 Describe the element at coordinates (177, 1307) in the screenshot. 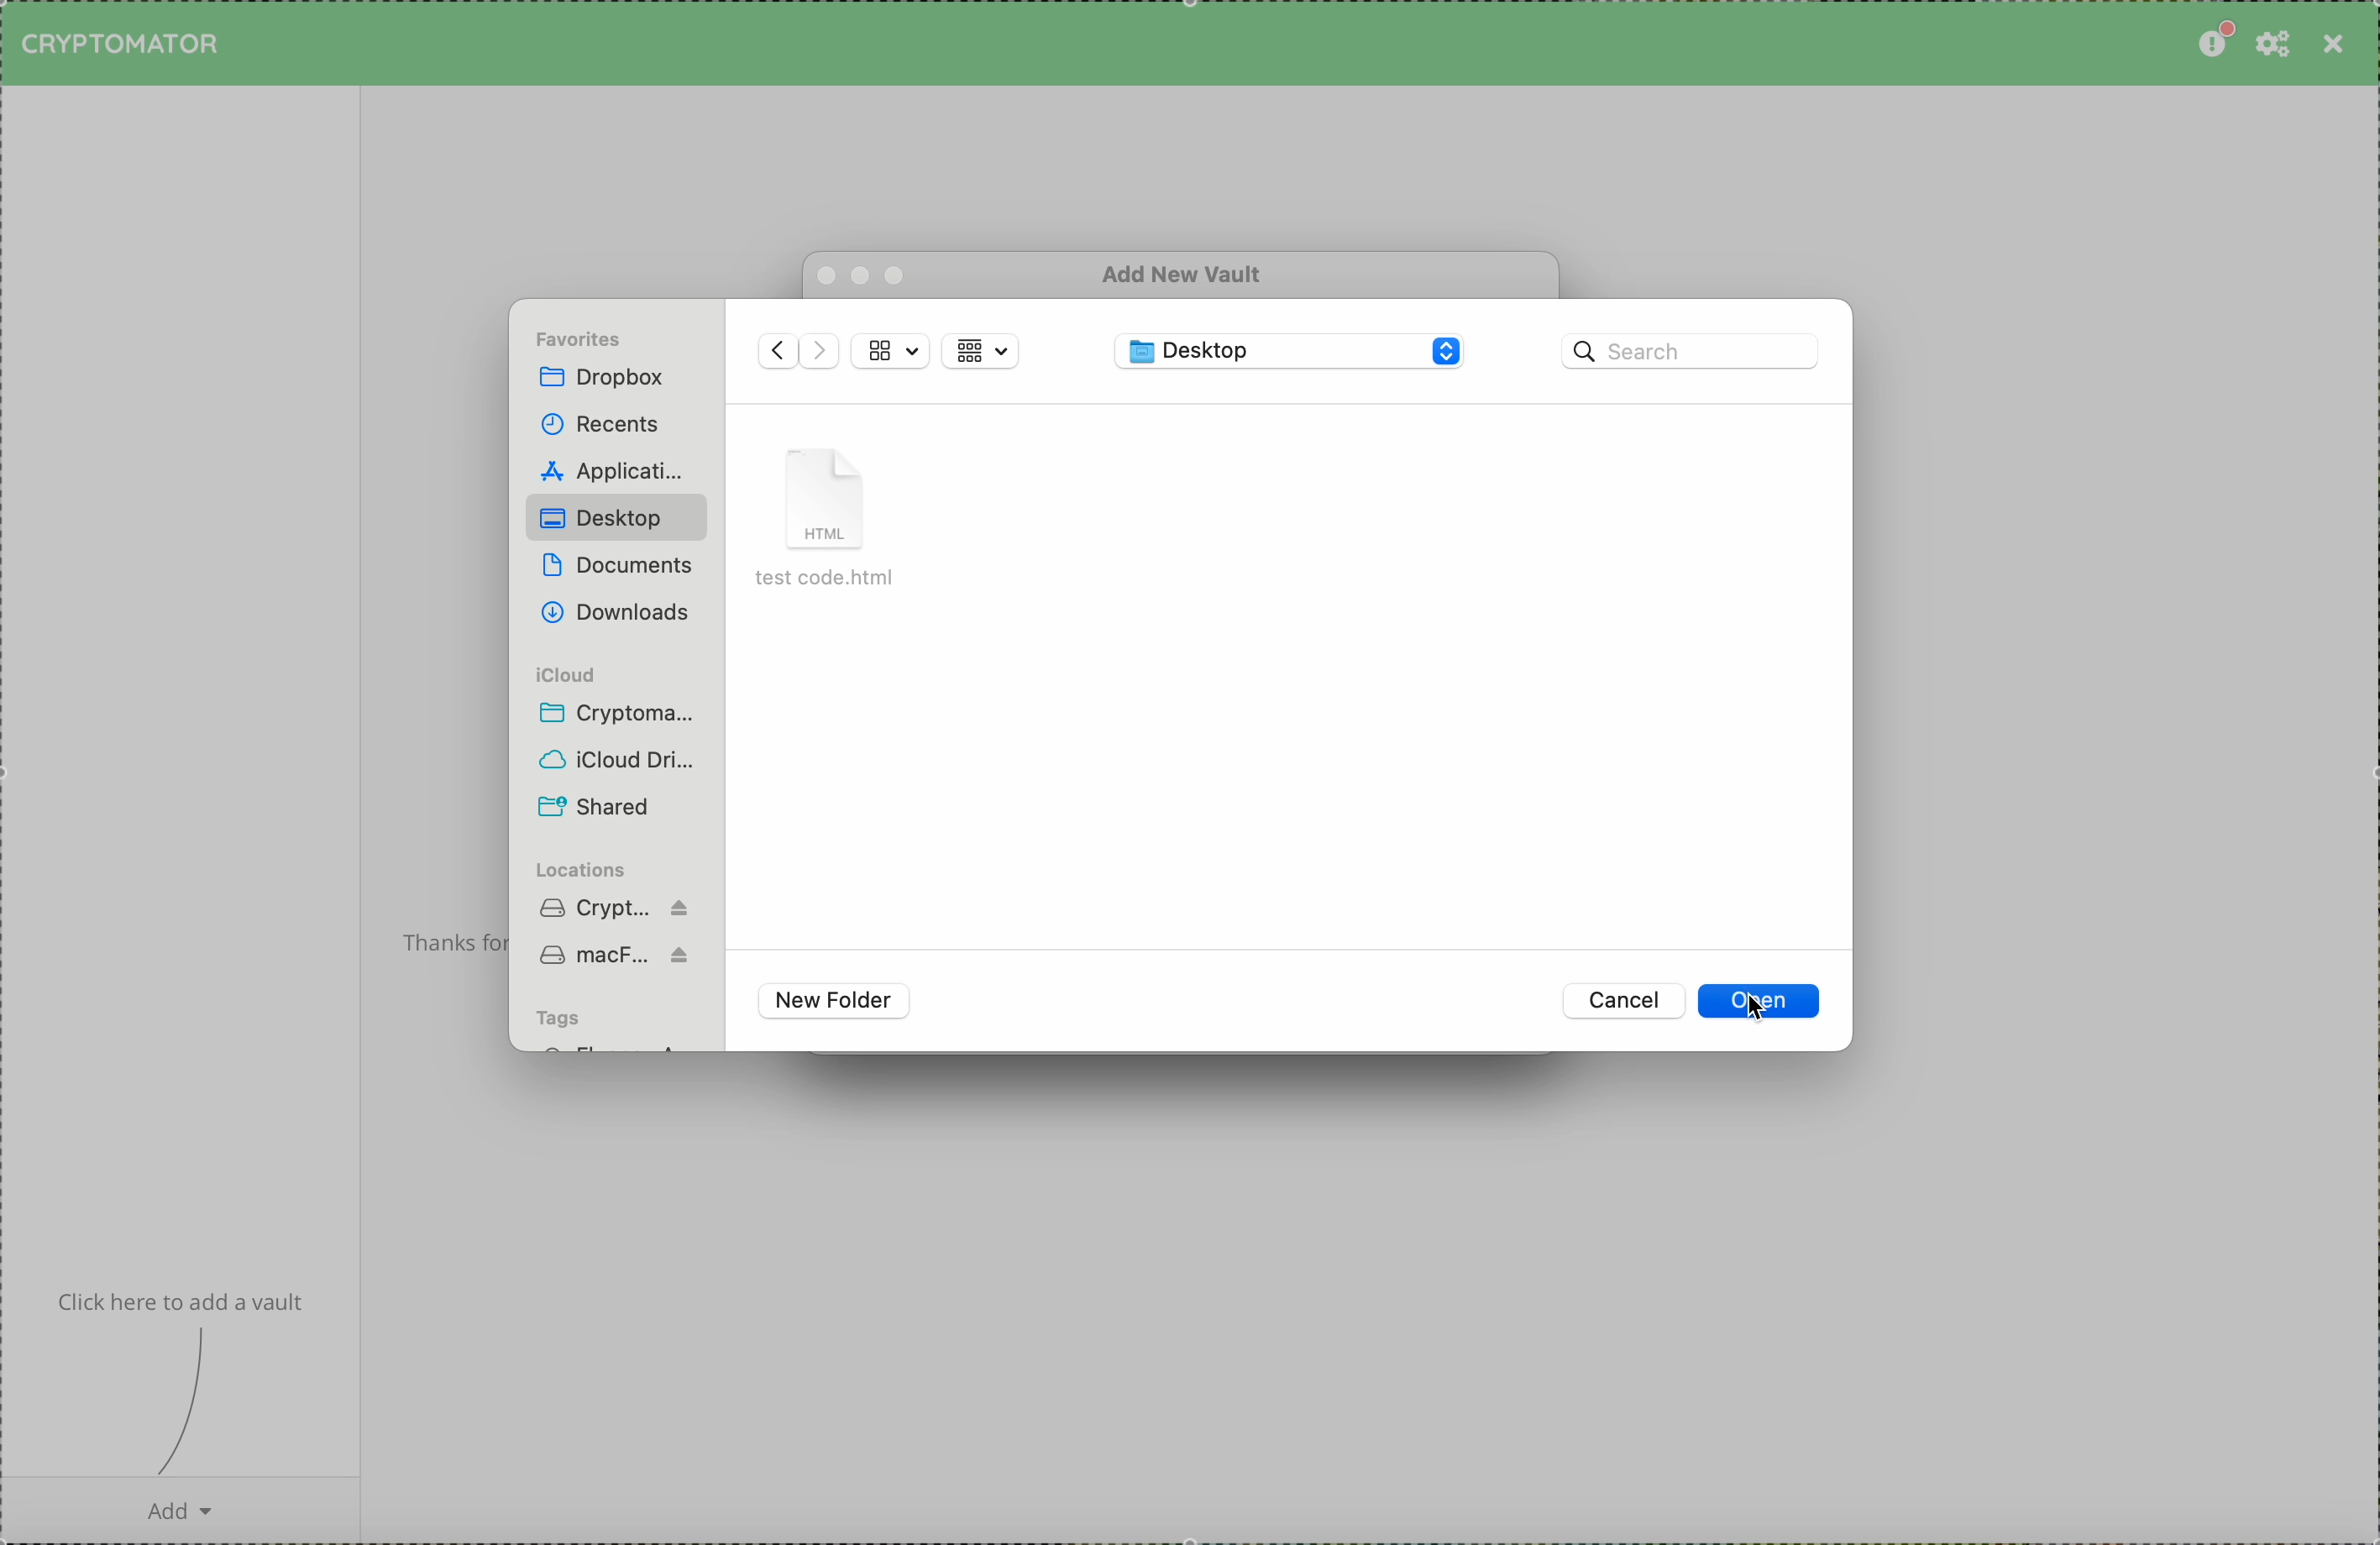

I see `info` at that location.